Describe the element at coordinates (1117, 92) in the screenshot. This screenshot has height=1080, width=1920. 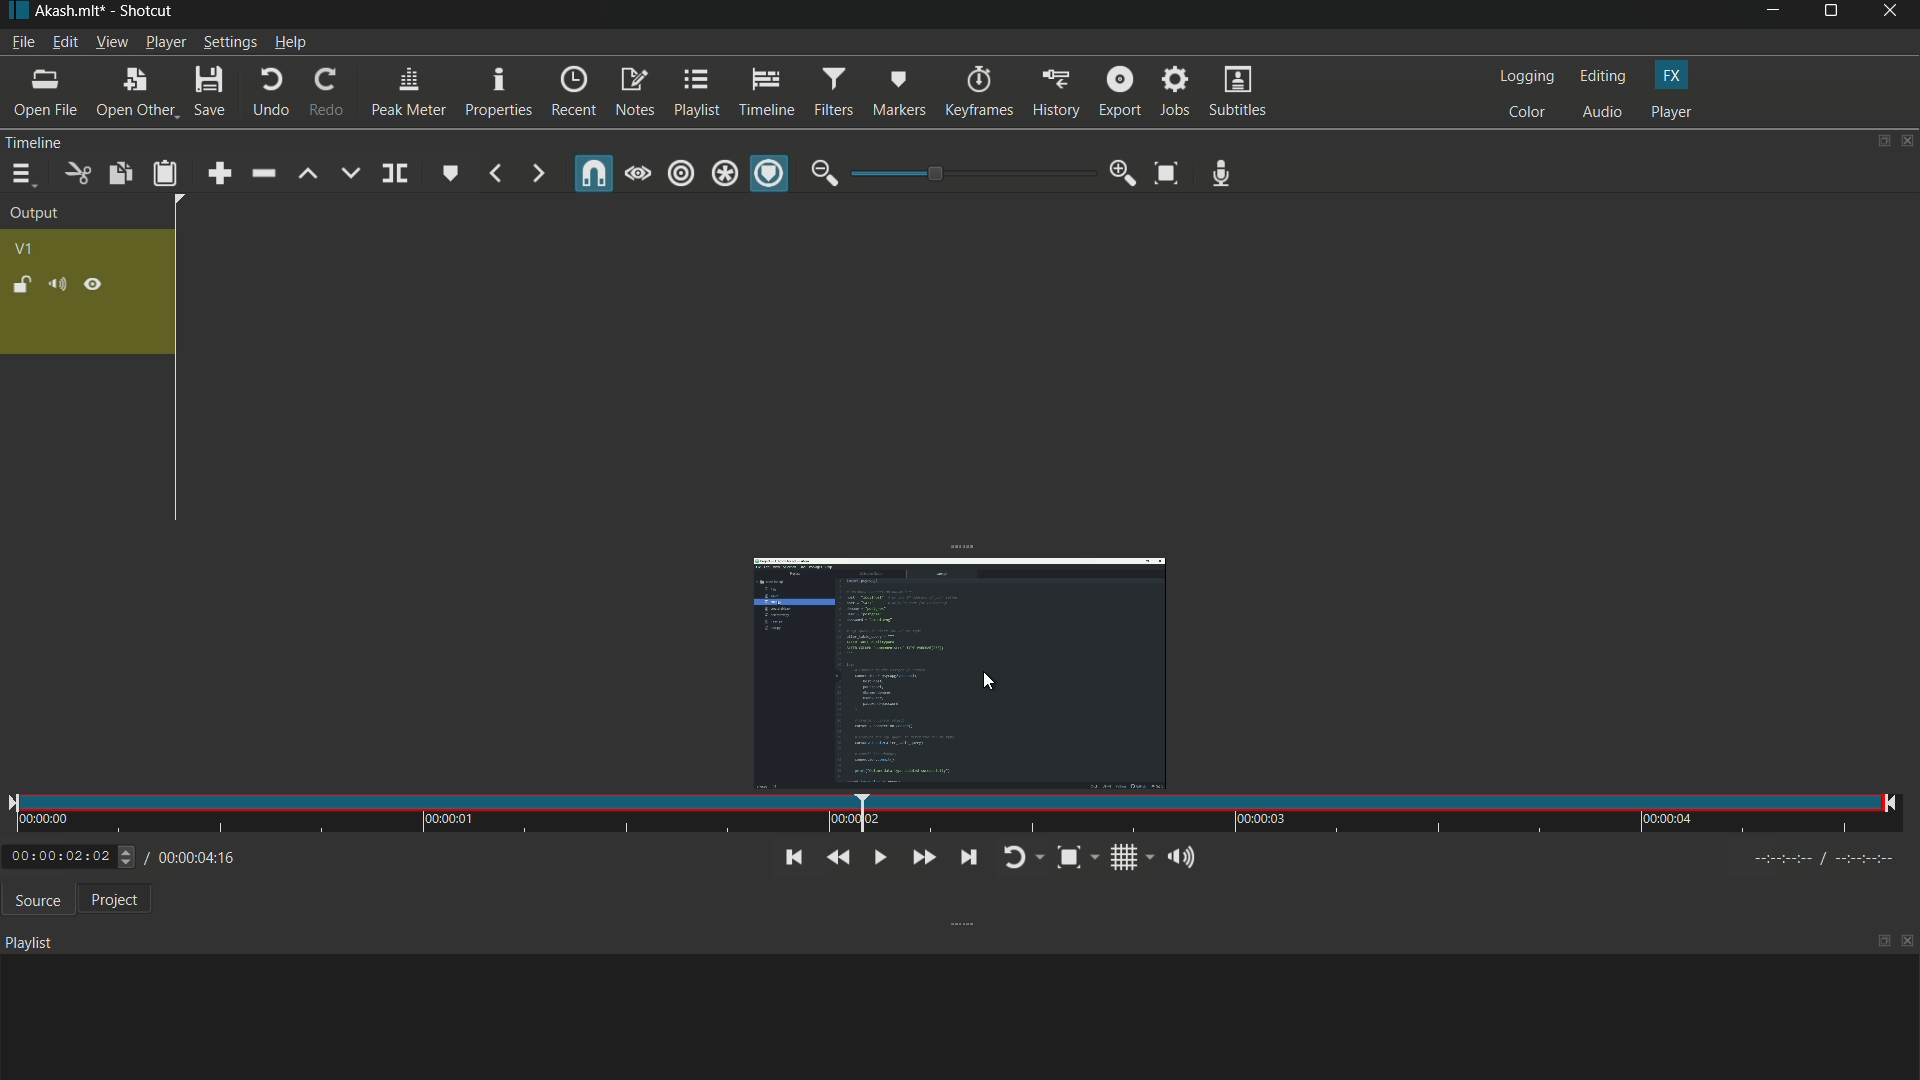
I see `export` at that location.